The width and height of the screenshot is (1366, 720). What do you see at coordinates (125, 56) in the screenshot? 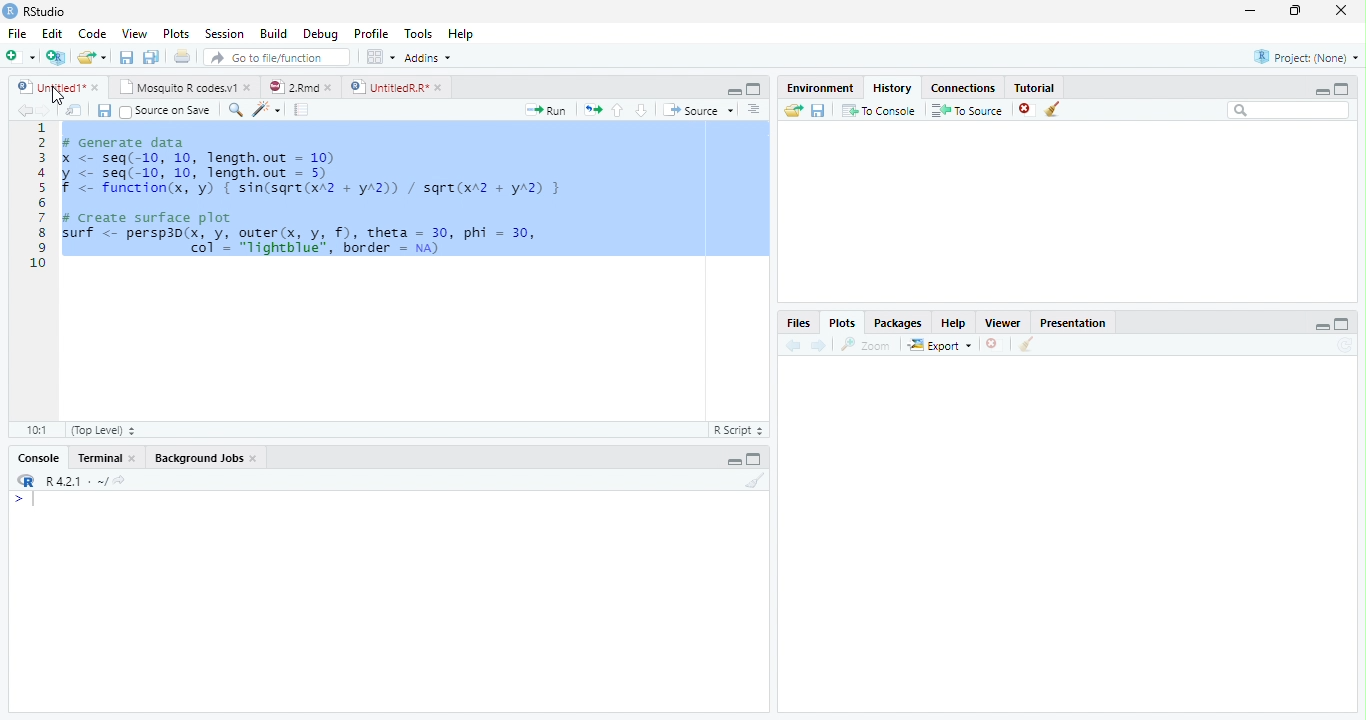
I see `Save current document` at bounding box center [125, 56].